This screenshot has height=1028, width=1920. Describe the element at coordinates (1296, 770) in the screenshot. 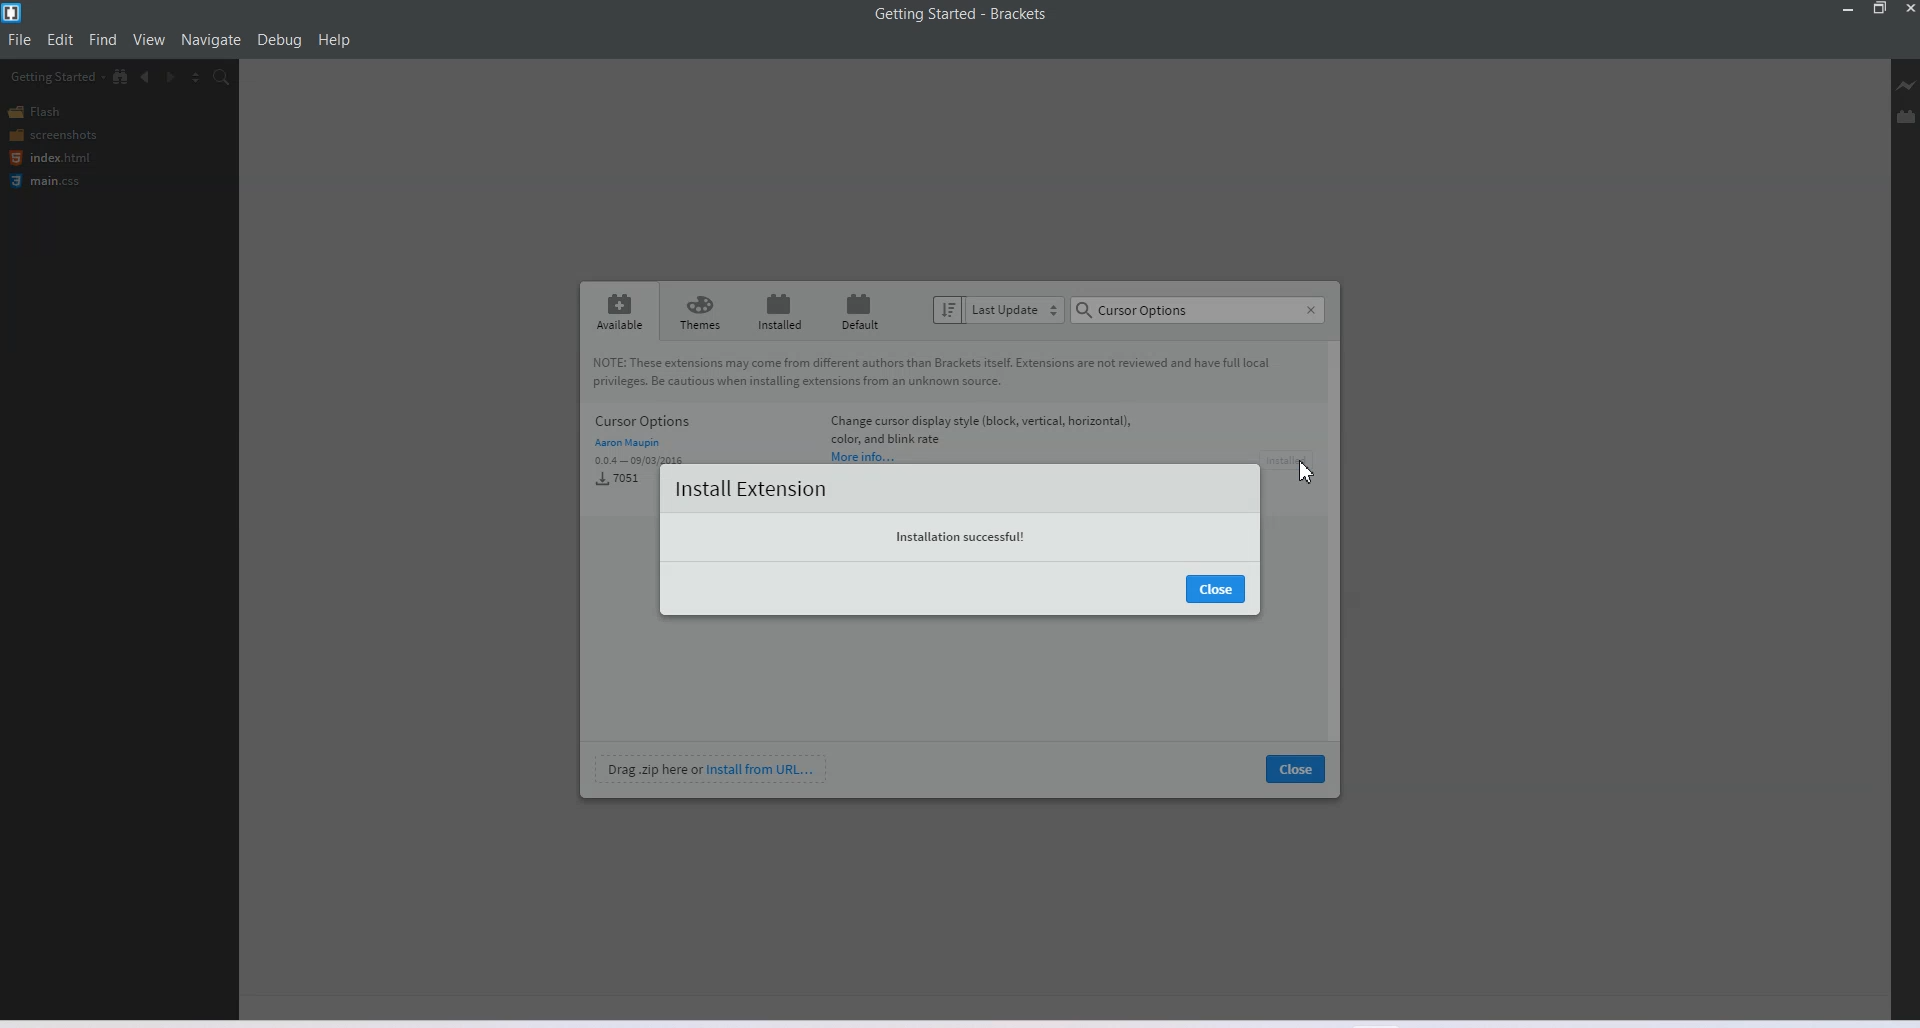

I see `close` at that location.